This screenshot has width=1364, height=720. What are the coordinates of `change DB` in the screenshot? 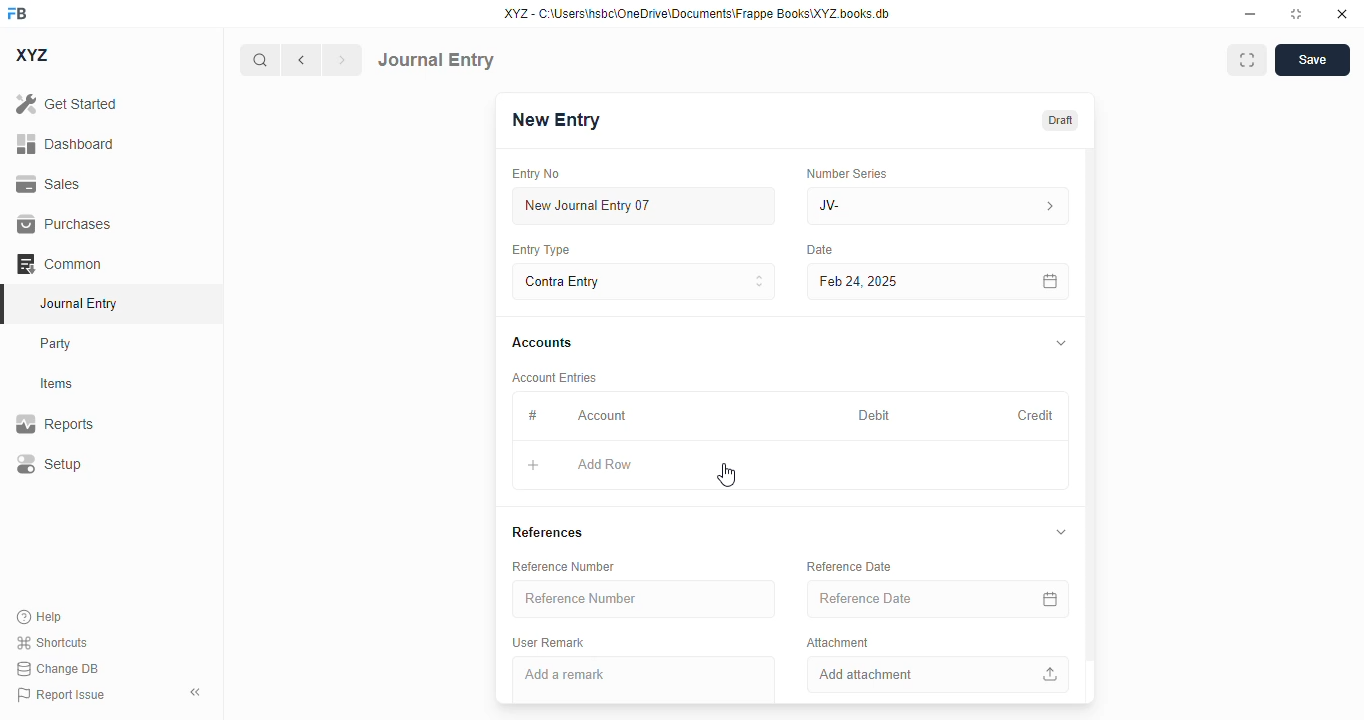 It's located at (57, 668).